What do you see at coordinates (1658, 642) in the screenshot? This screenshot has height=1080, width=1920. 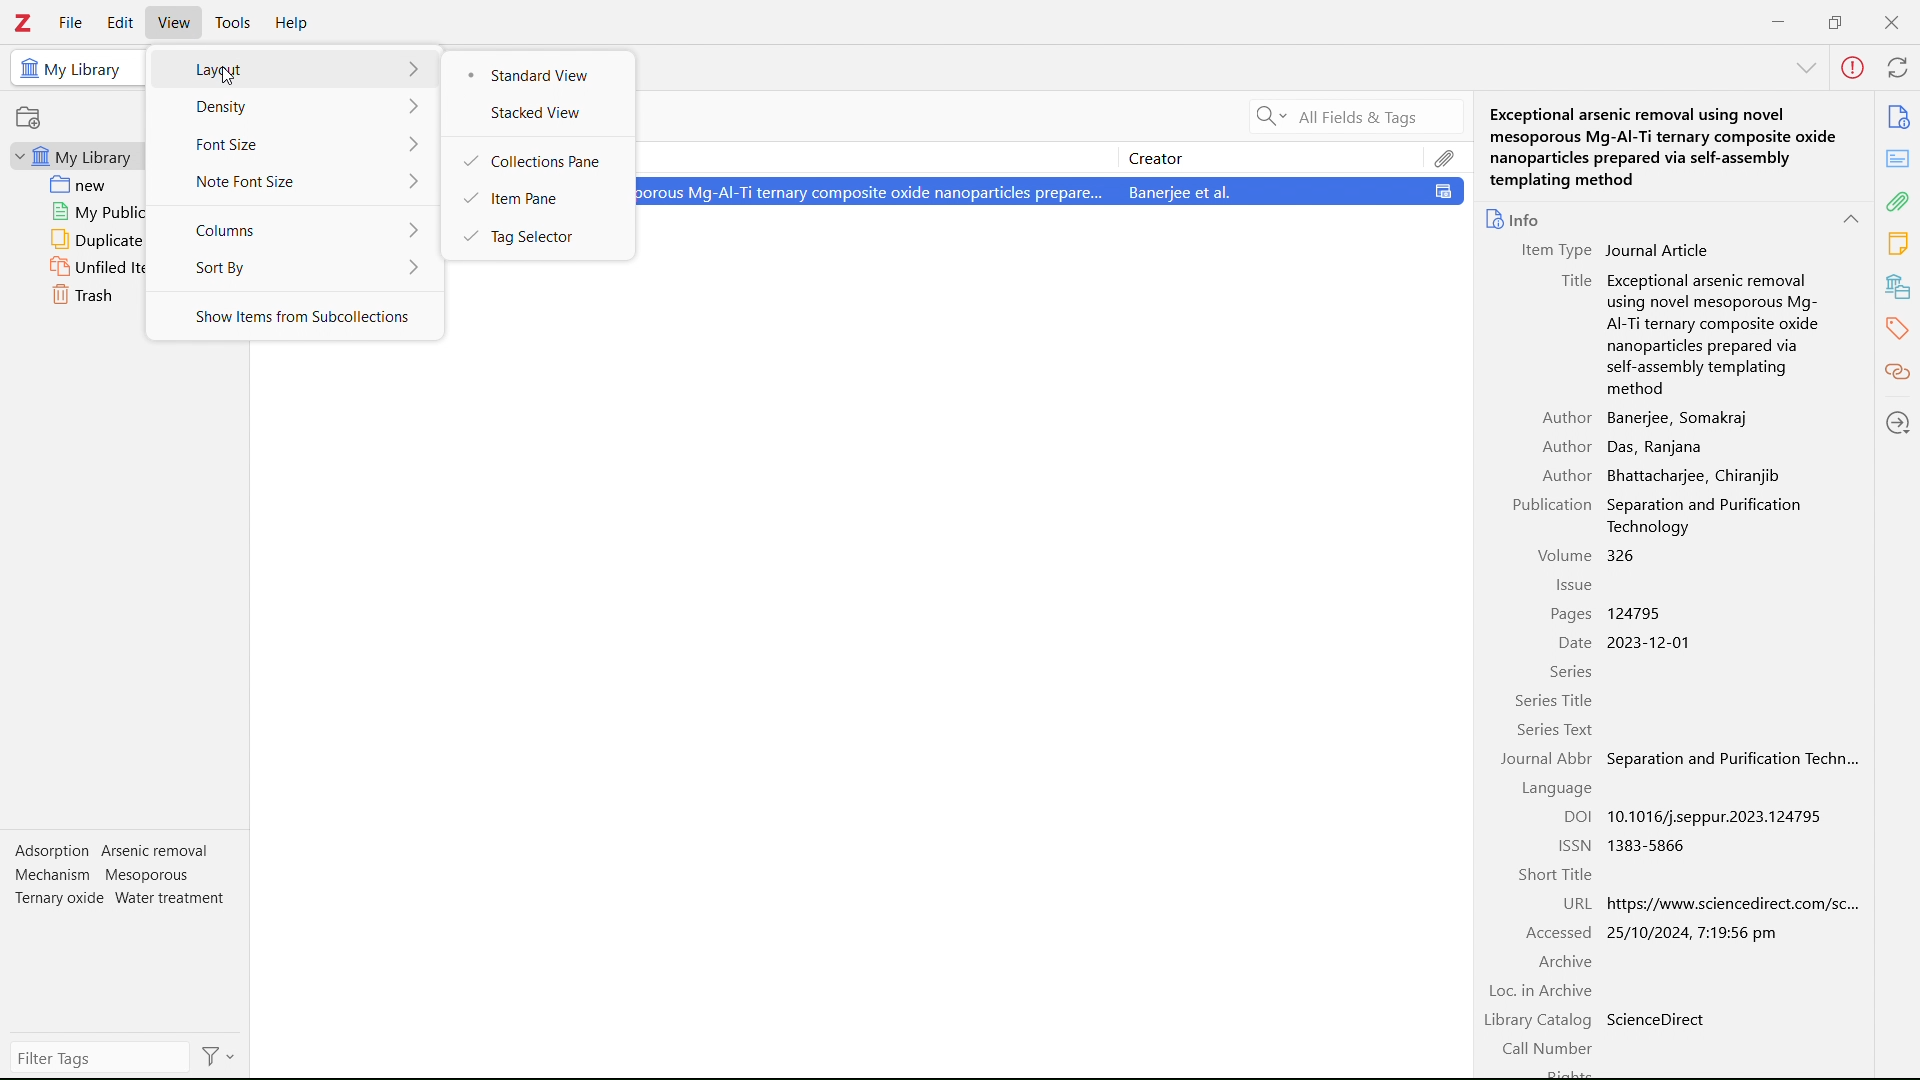 I see `2023-12-01` at bounding box center [1658, 642].